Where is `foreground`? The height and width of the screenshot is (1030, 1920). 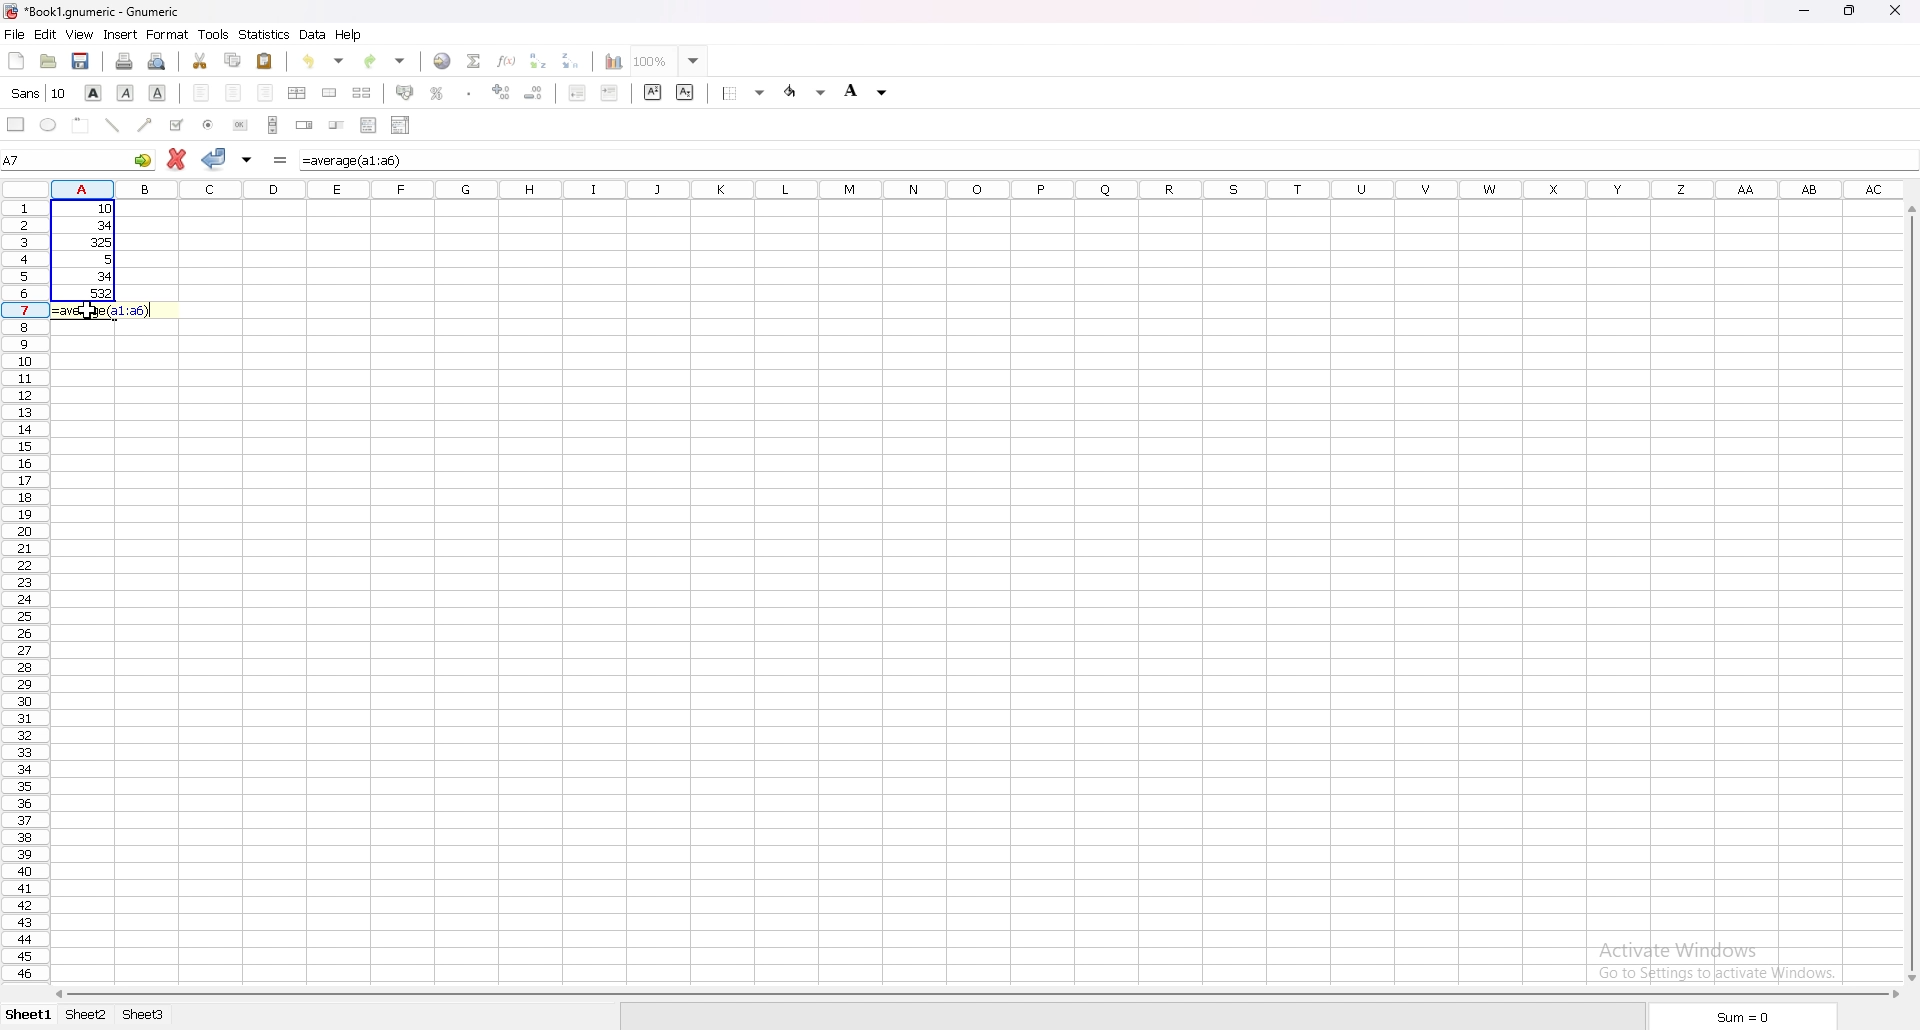 foreground is located at coordinates (804, 92).